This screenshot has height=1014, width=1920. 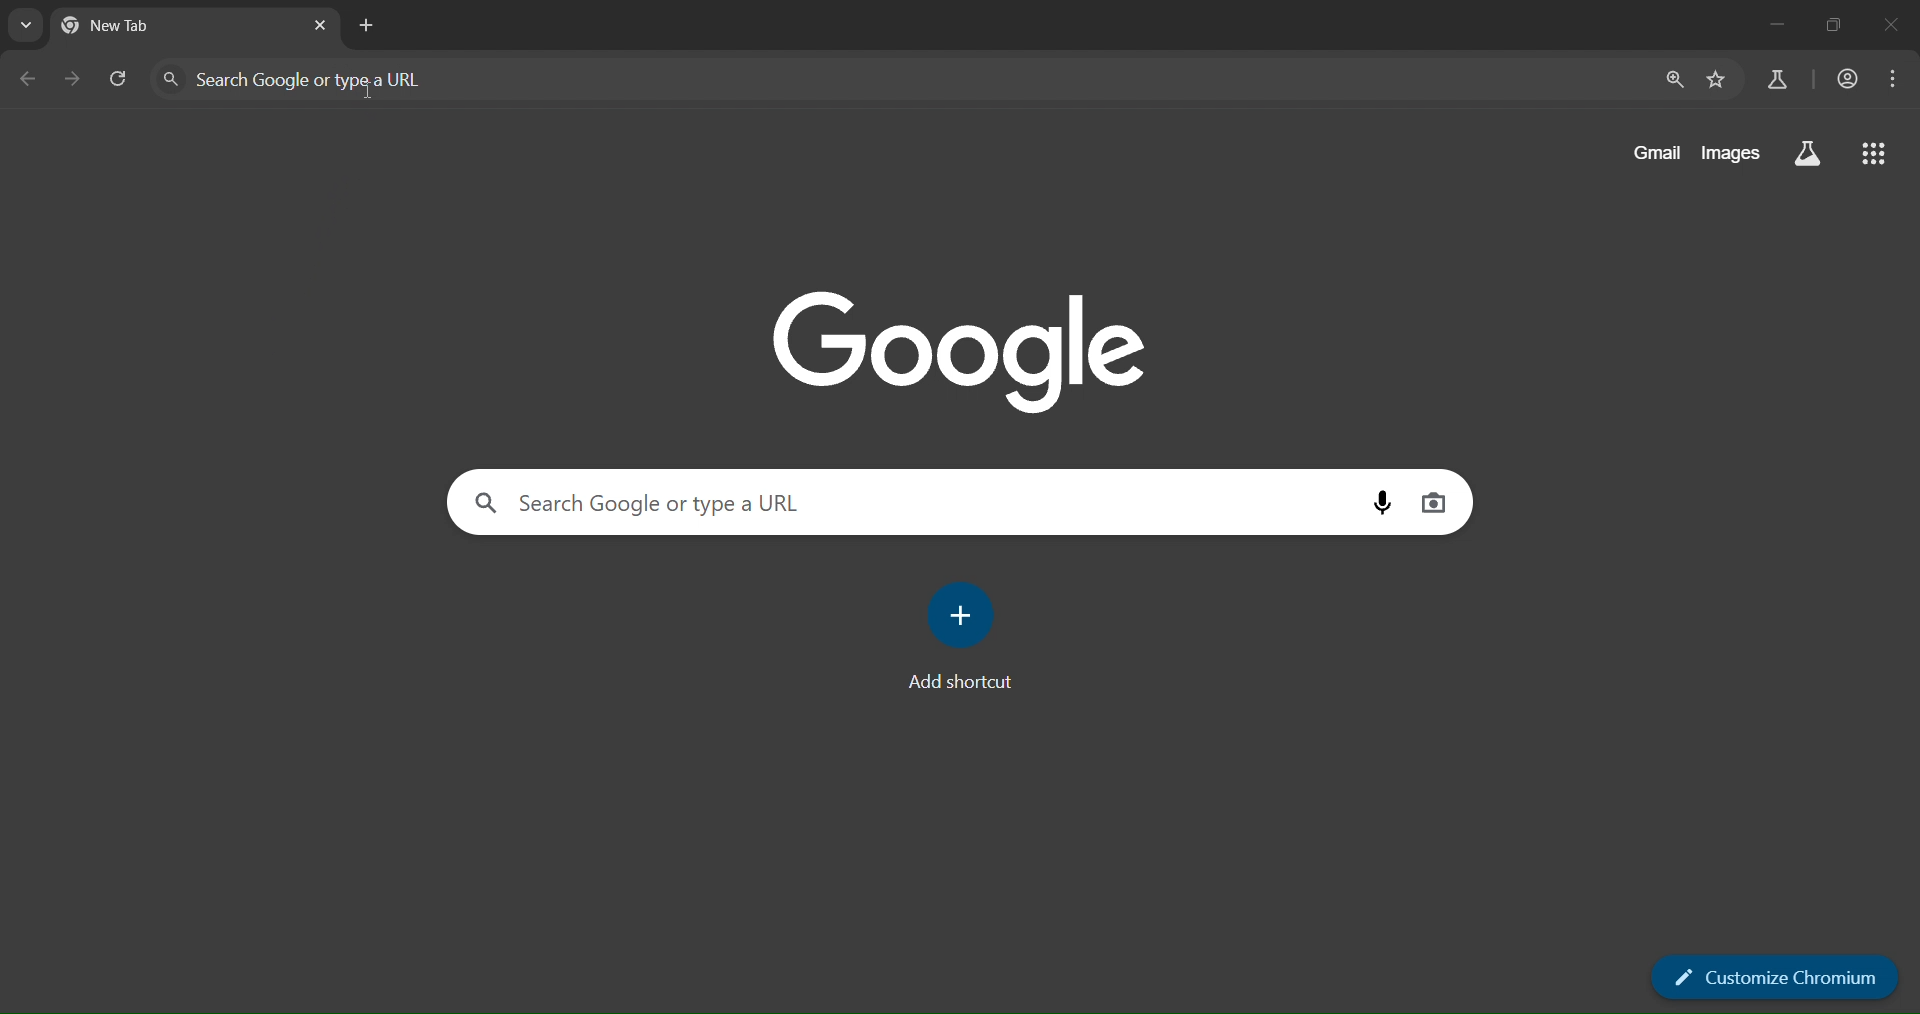 I want to click on minimize, so click(x=1772, y=25).